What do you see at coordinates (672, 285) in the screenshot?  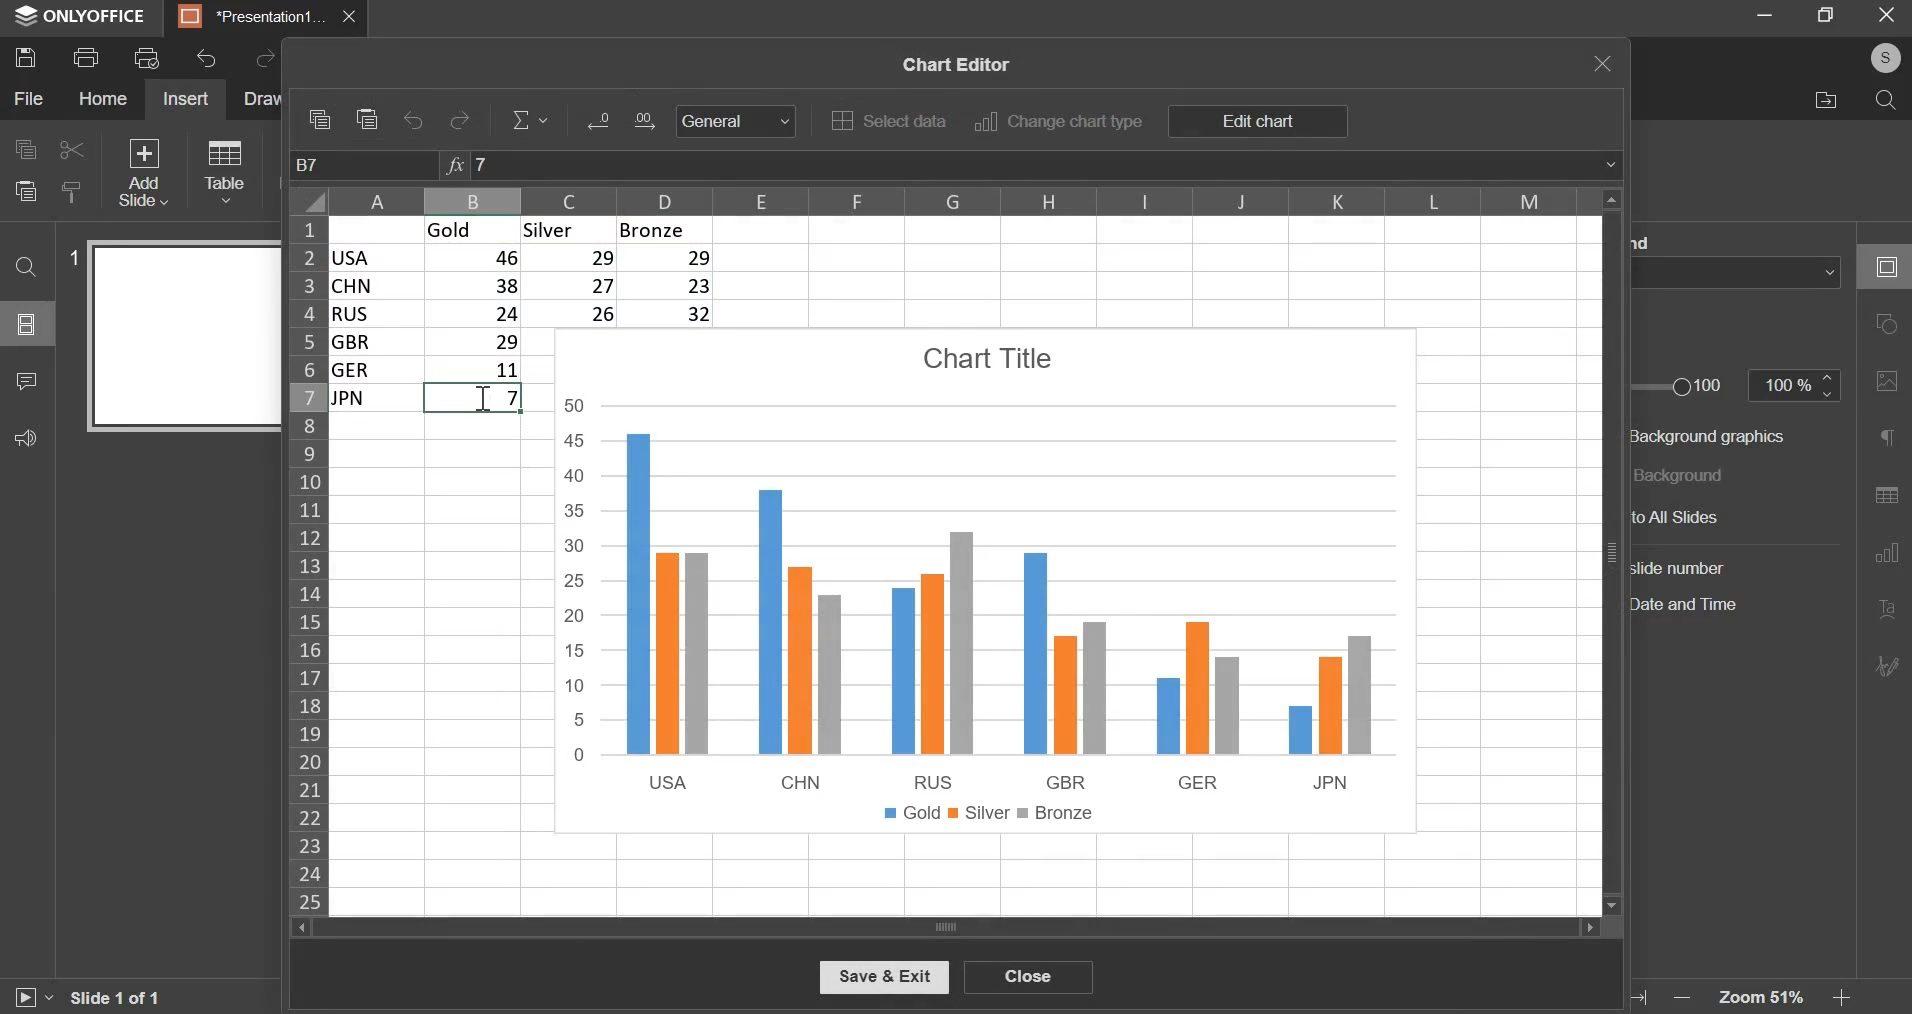 I see `23` at bounding box center [672, 285].